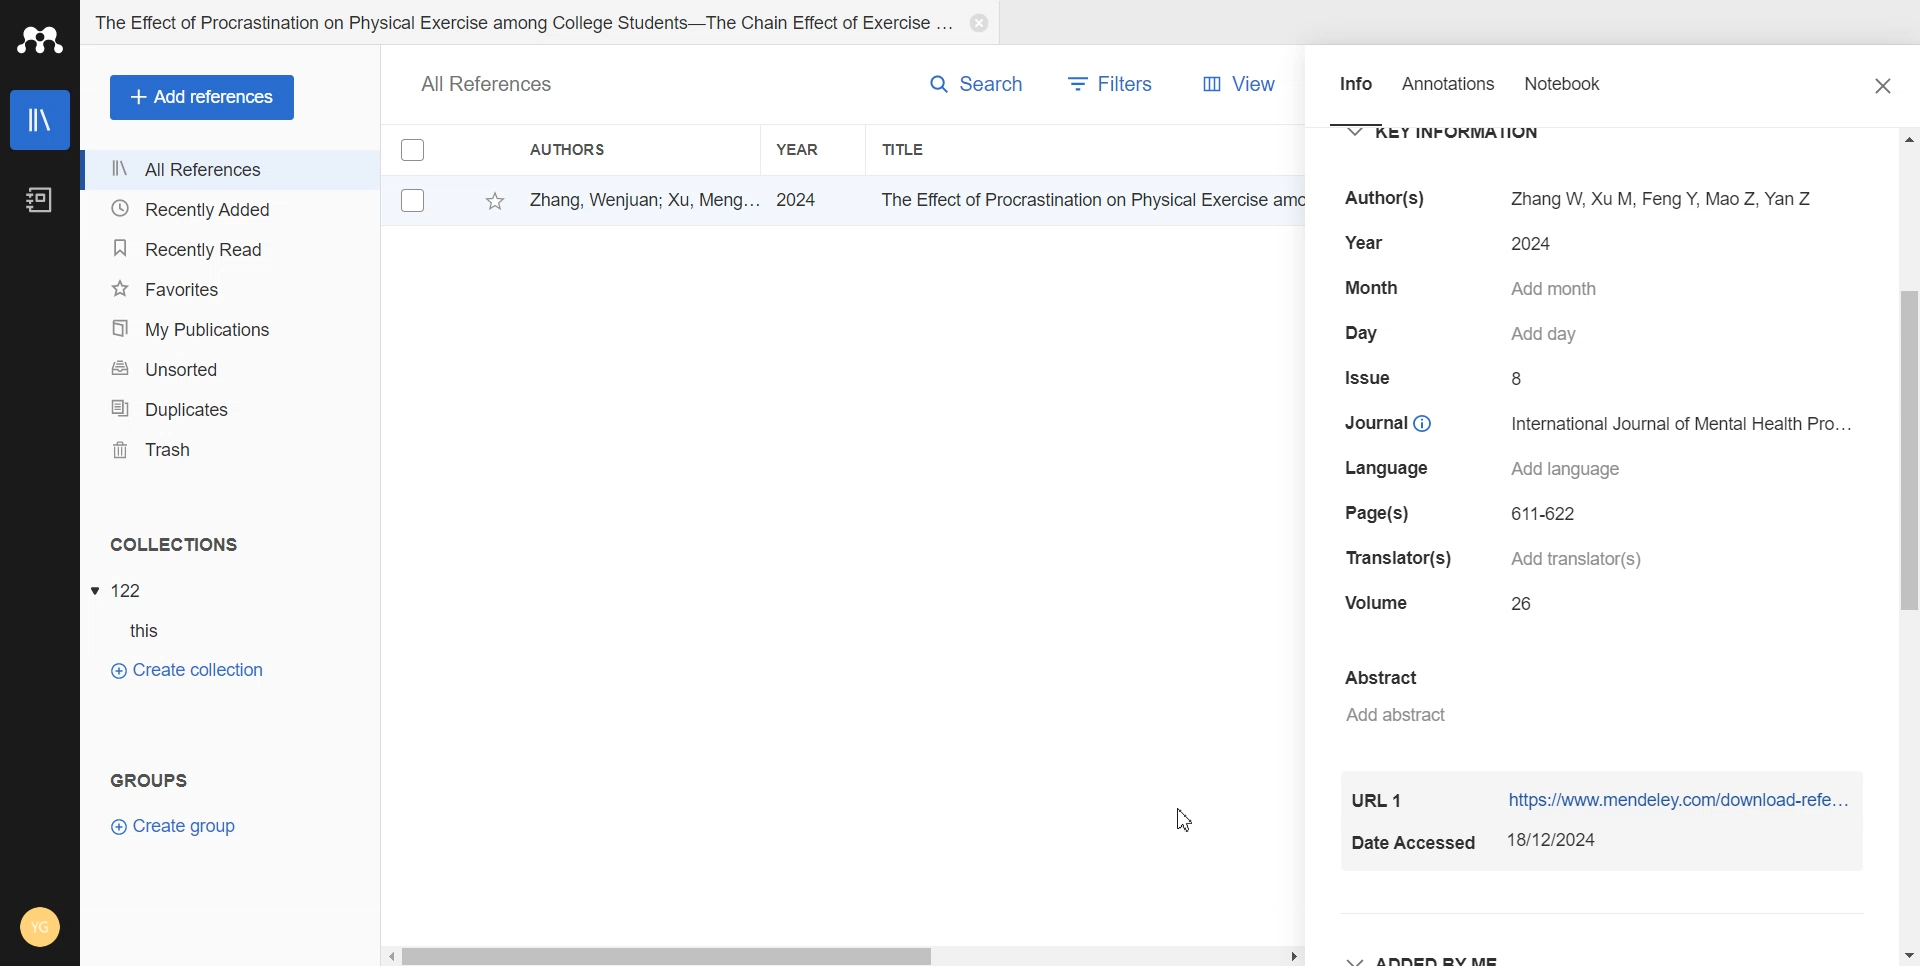 The height and width of the screenshot is (966, 1920). What do you see at coordinates (1082, 199) in the screenshot?
I see `title` at bounding box center [1082, 199].